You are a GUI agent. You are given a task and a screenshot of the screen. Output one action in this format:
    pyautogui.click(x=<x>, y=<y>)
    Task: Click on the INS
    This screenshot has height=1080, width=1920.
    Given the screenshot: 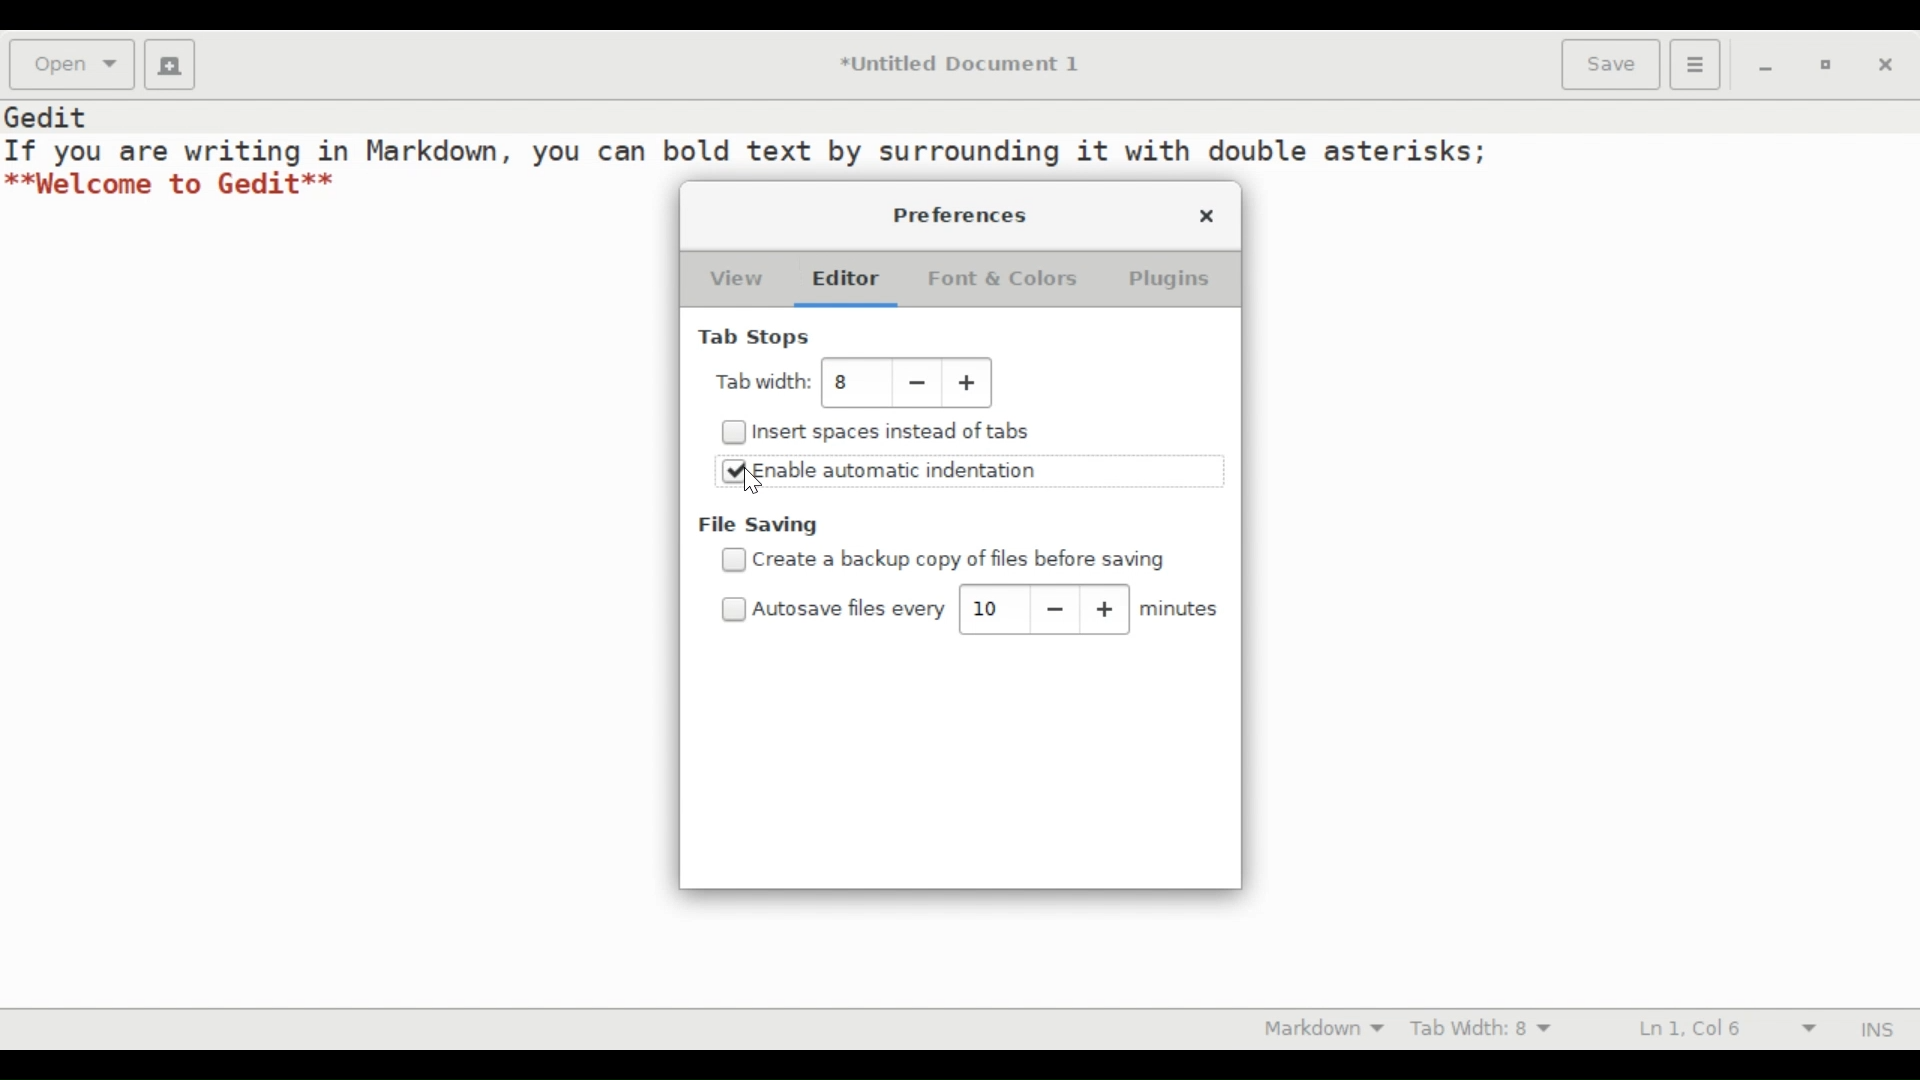 What is the action you would take?
    pyautogui.click(x=1877, y=1028)
    